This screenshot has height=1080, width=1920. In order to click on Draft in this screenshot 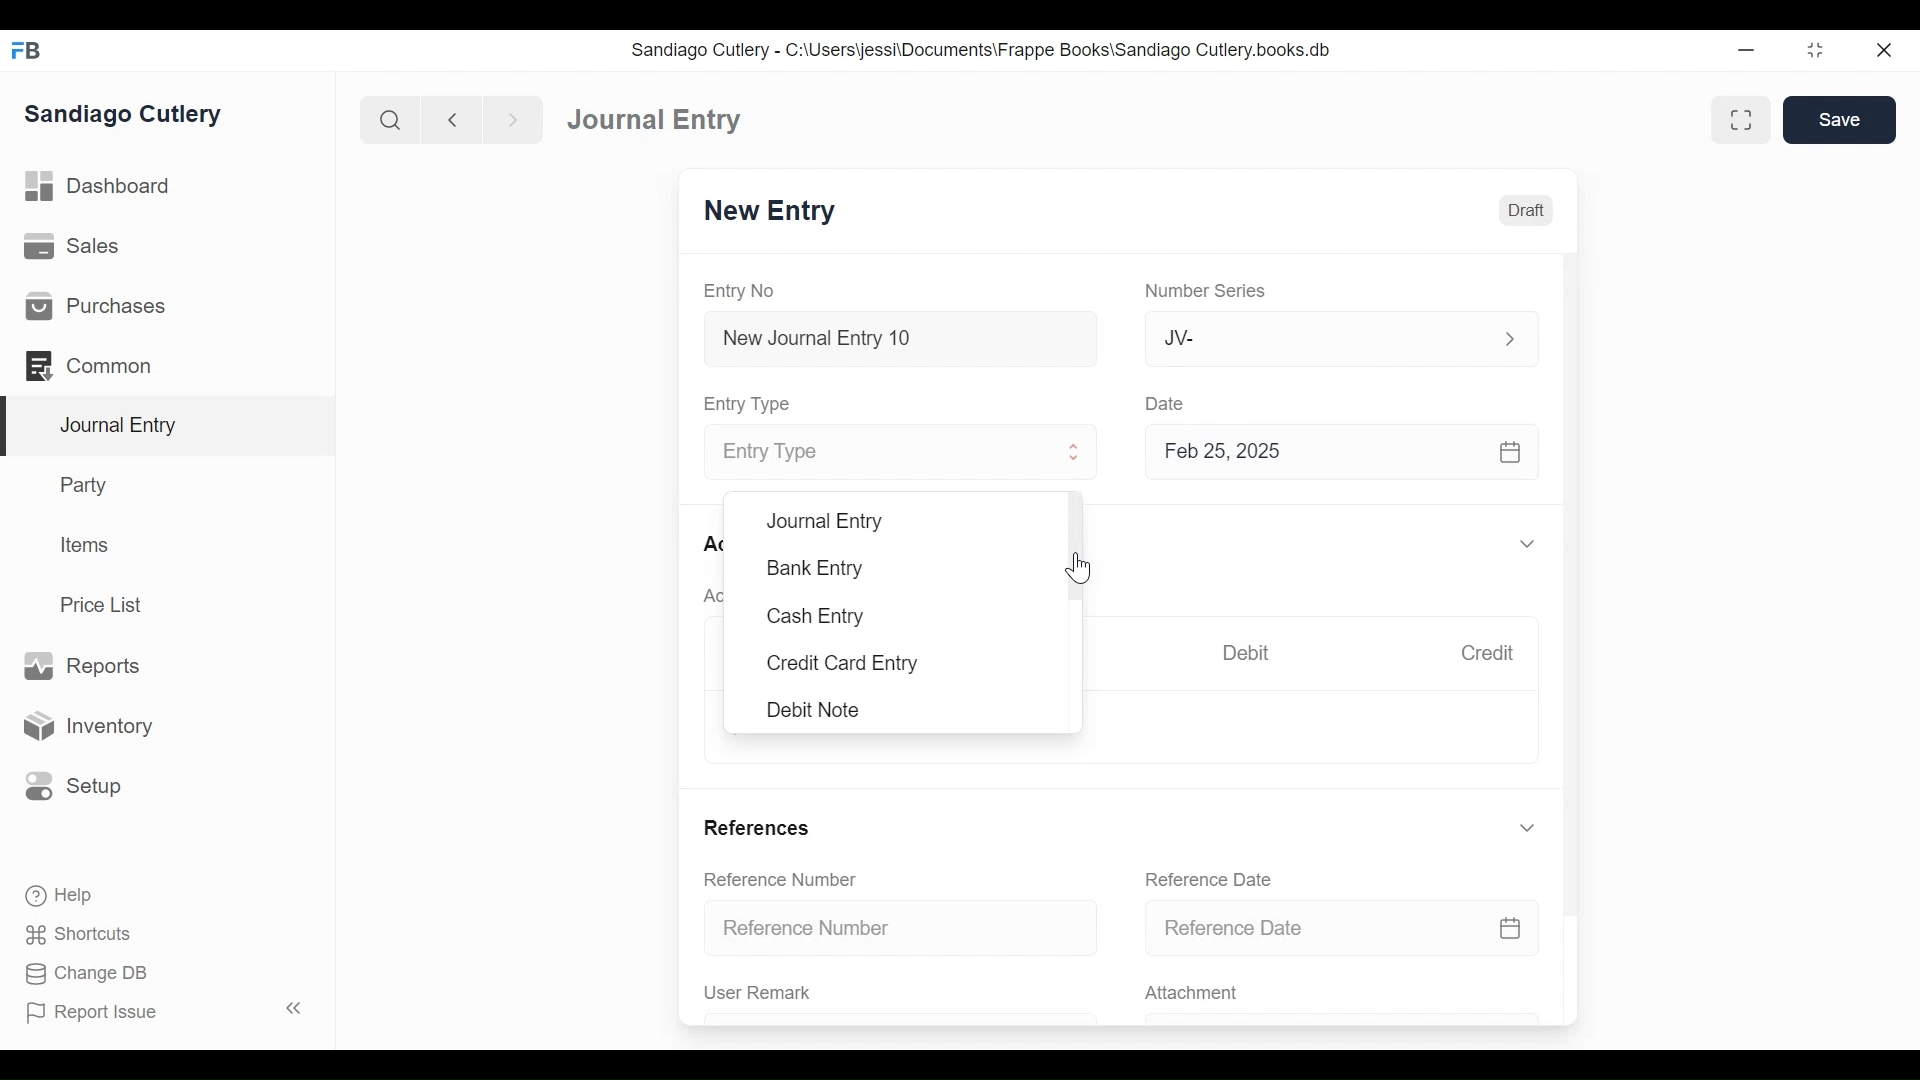, I will do `click(1527, 211)`.